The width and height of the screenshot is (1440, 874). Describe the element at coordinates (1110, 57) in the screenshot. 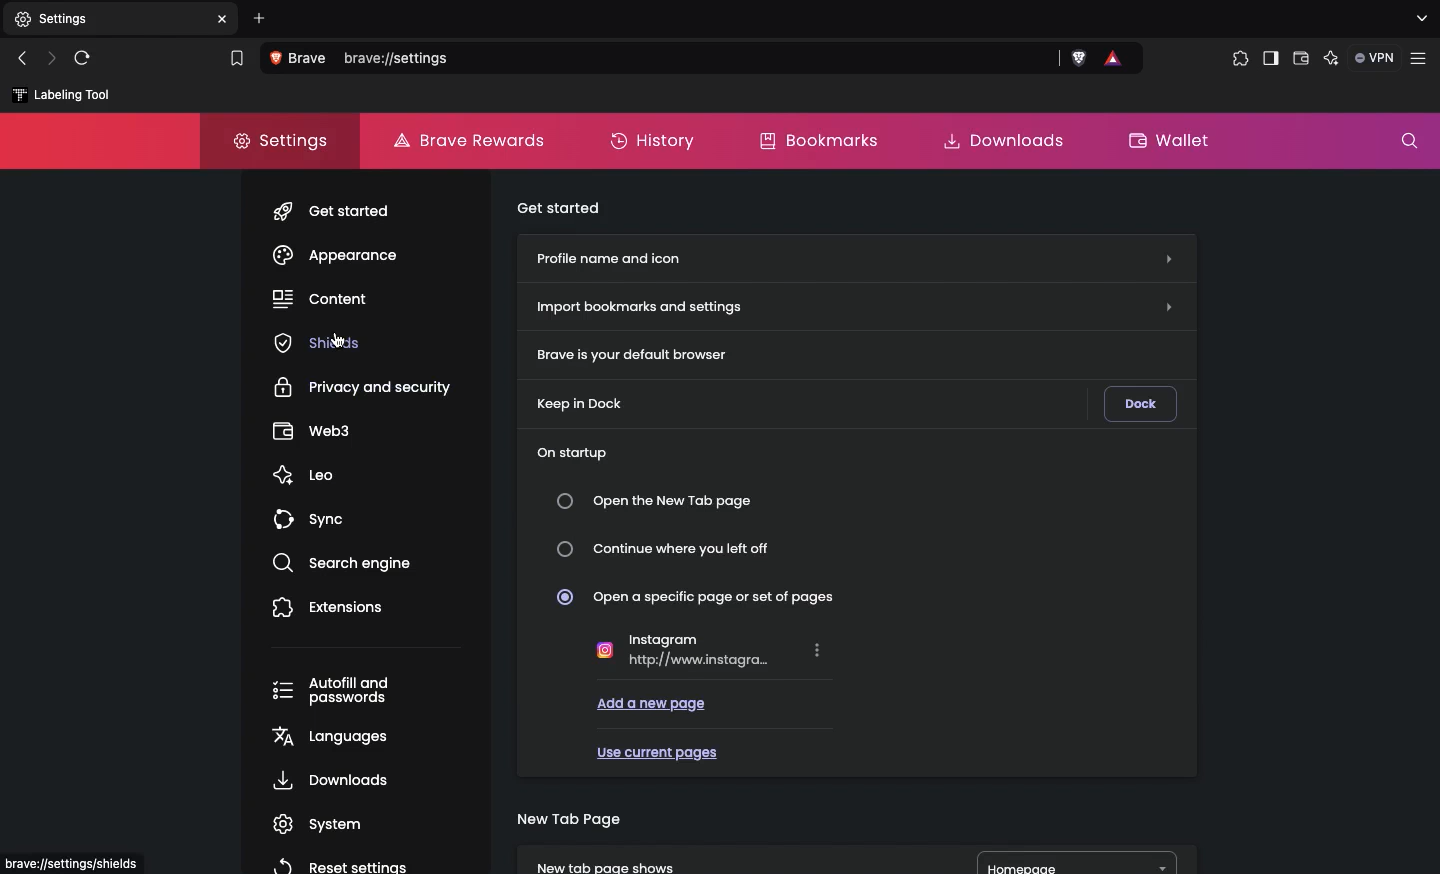

I see `brave rewards` at that location.